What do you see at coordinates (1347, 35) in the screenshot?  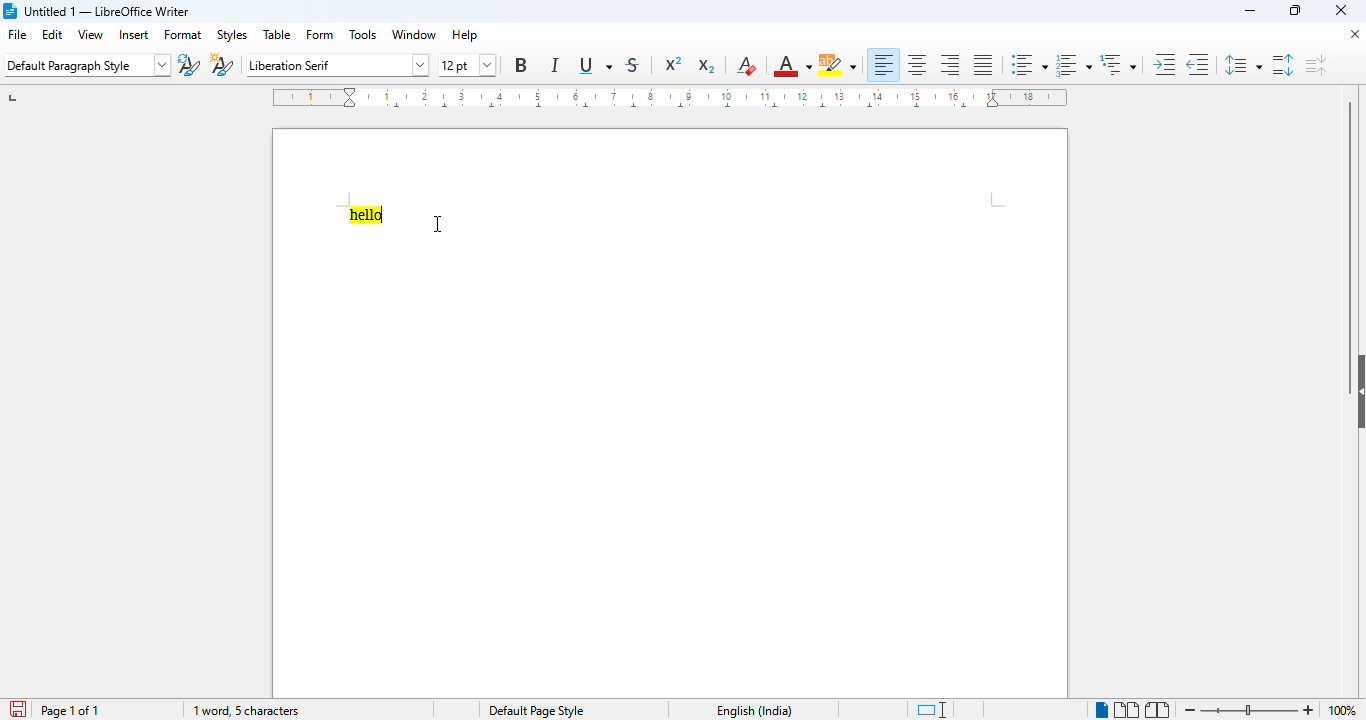 I see `close` at bounding box center [1347, 35].